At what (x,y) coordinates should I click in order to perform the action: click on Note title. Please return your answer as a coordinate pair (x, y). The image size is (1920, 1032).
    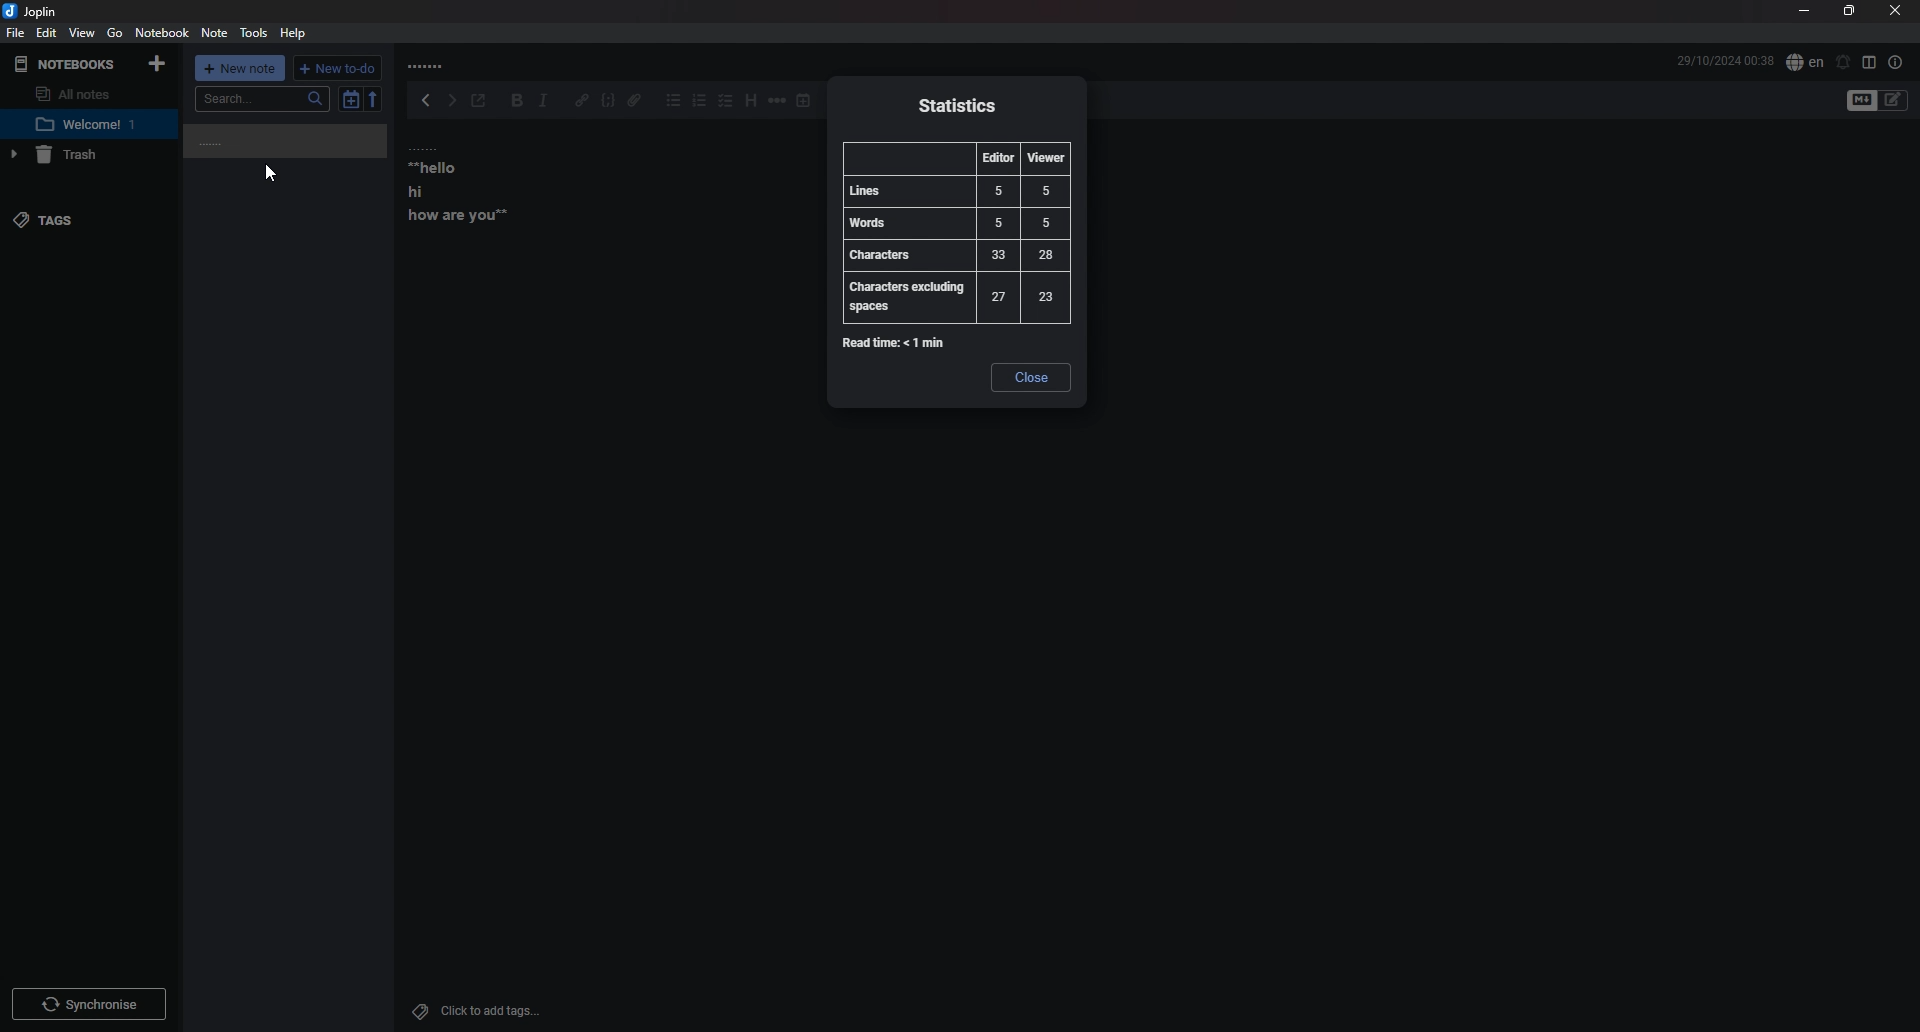
    Looking at the image, I should click on (430, 65).